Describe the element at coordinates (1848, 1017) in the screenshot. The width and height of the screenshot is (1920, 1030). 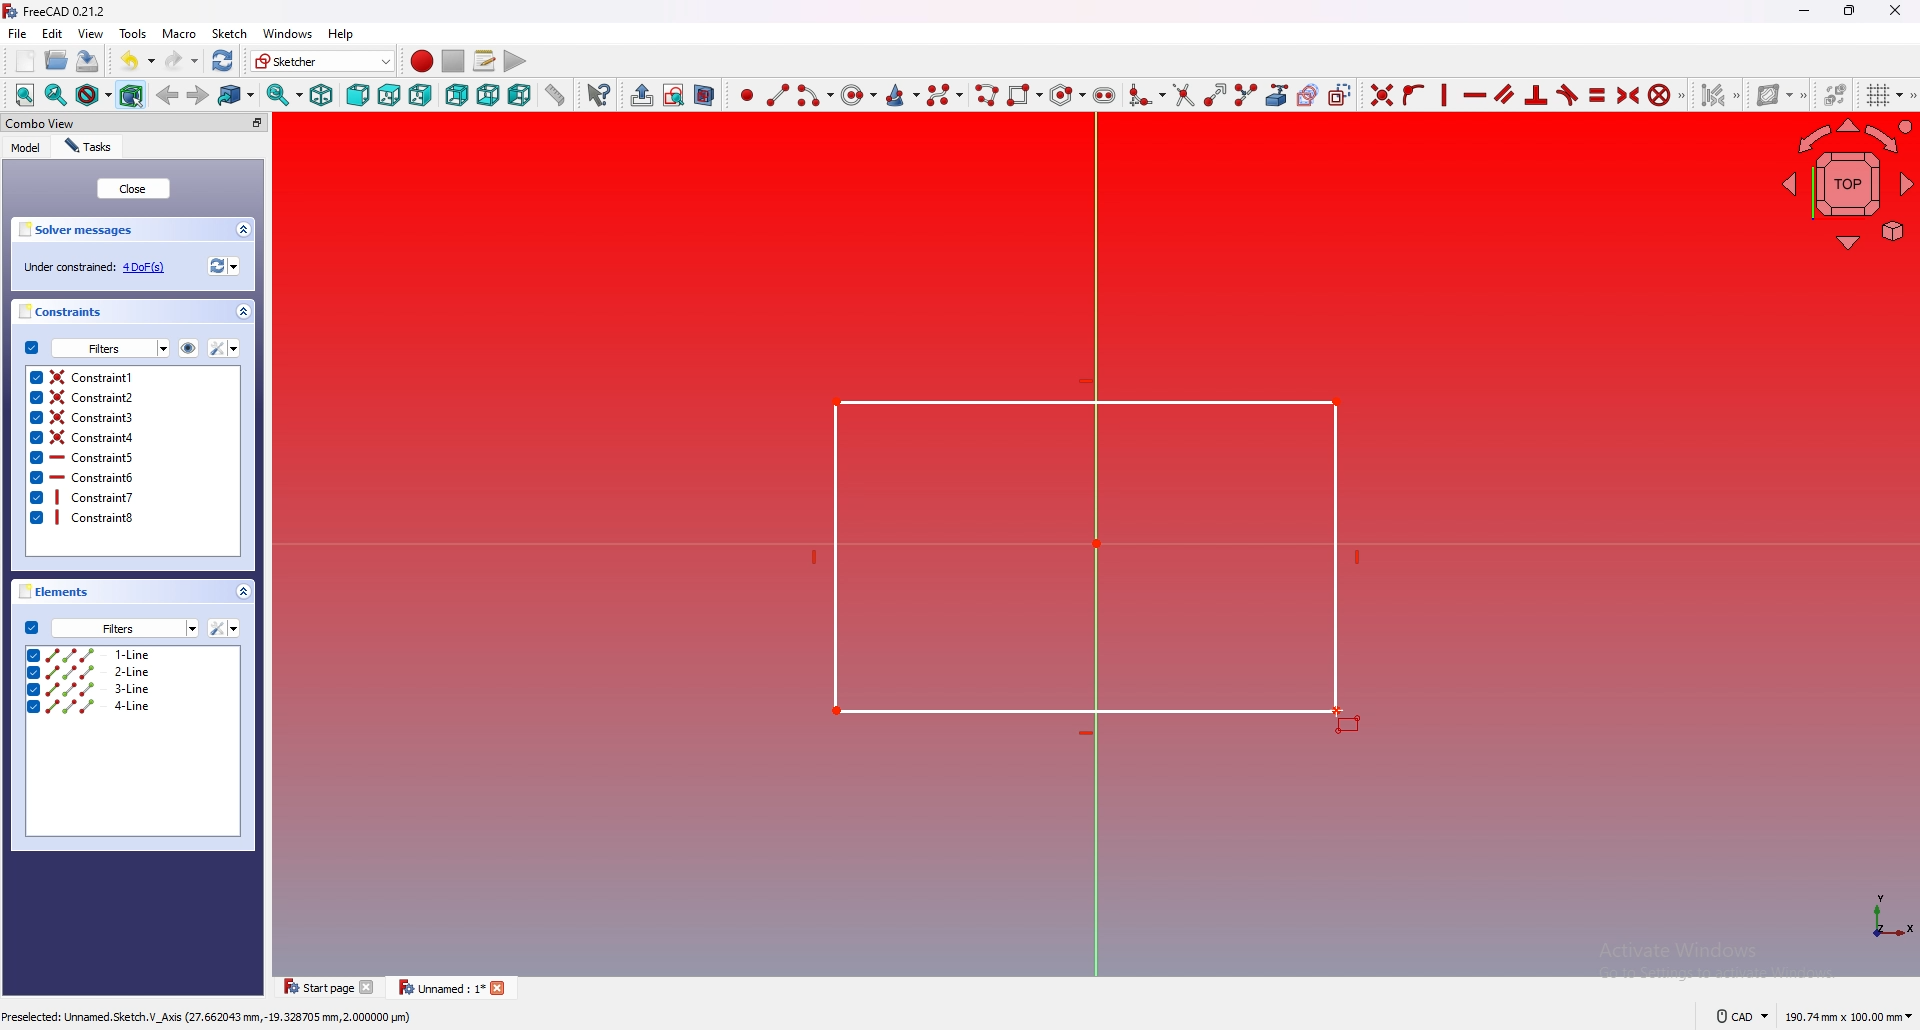
I see `dimensions` at that location.